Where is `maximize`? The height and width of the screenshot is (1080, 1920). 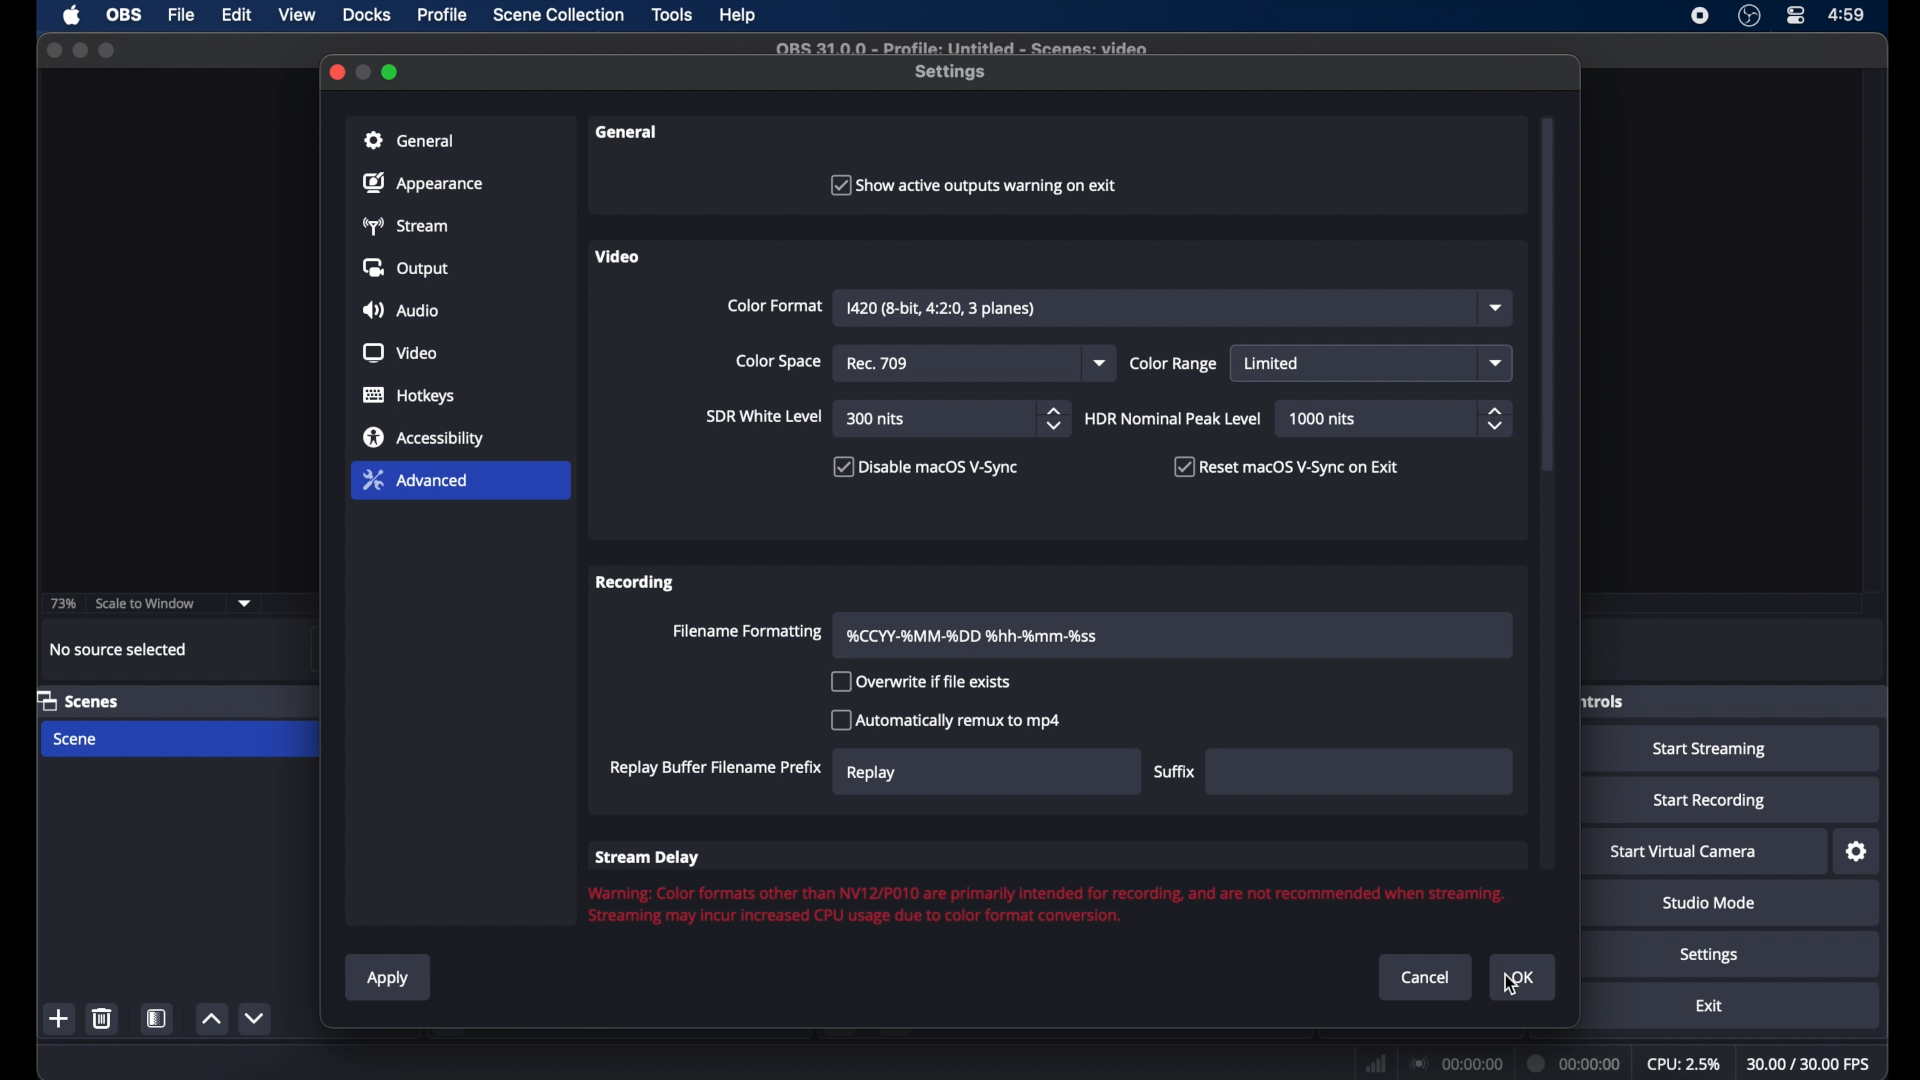
maximize is located at coordinates (391, 72).